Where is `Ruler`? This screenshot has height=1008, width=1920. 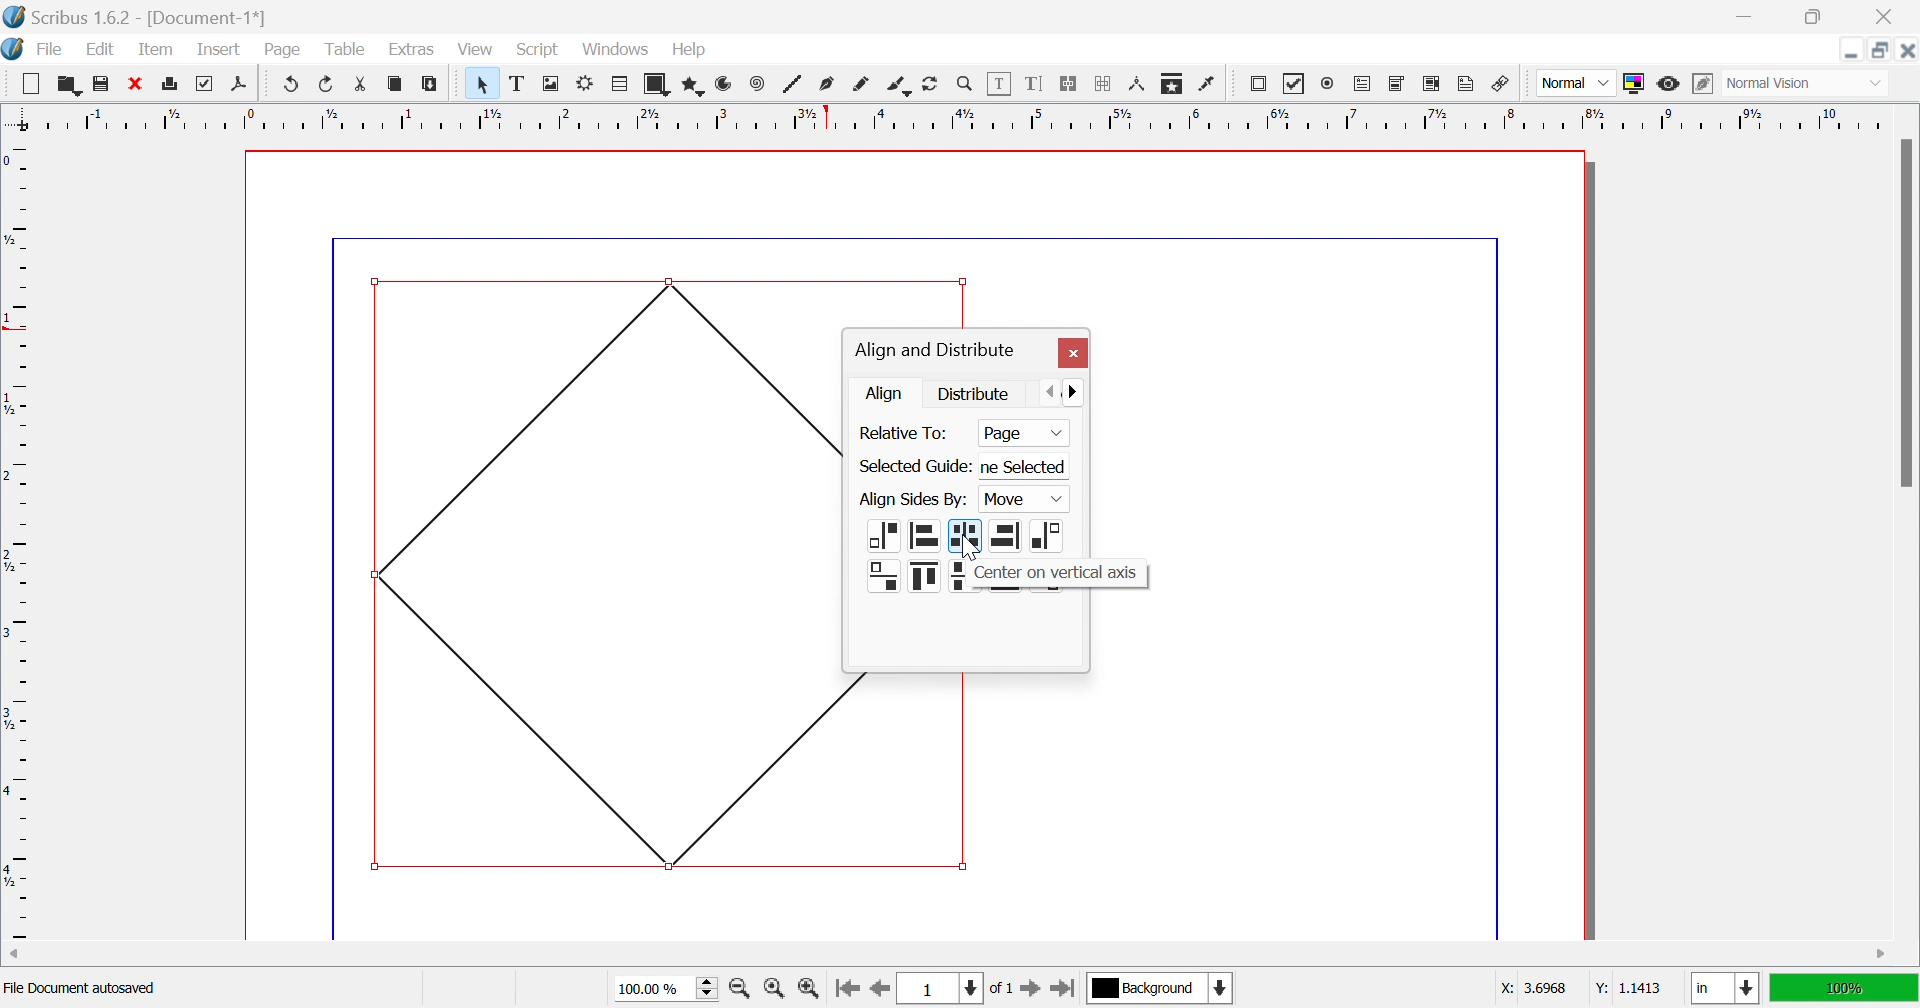 Ruler is located at coordinates (18, 540).